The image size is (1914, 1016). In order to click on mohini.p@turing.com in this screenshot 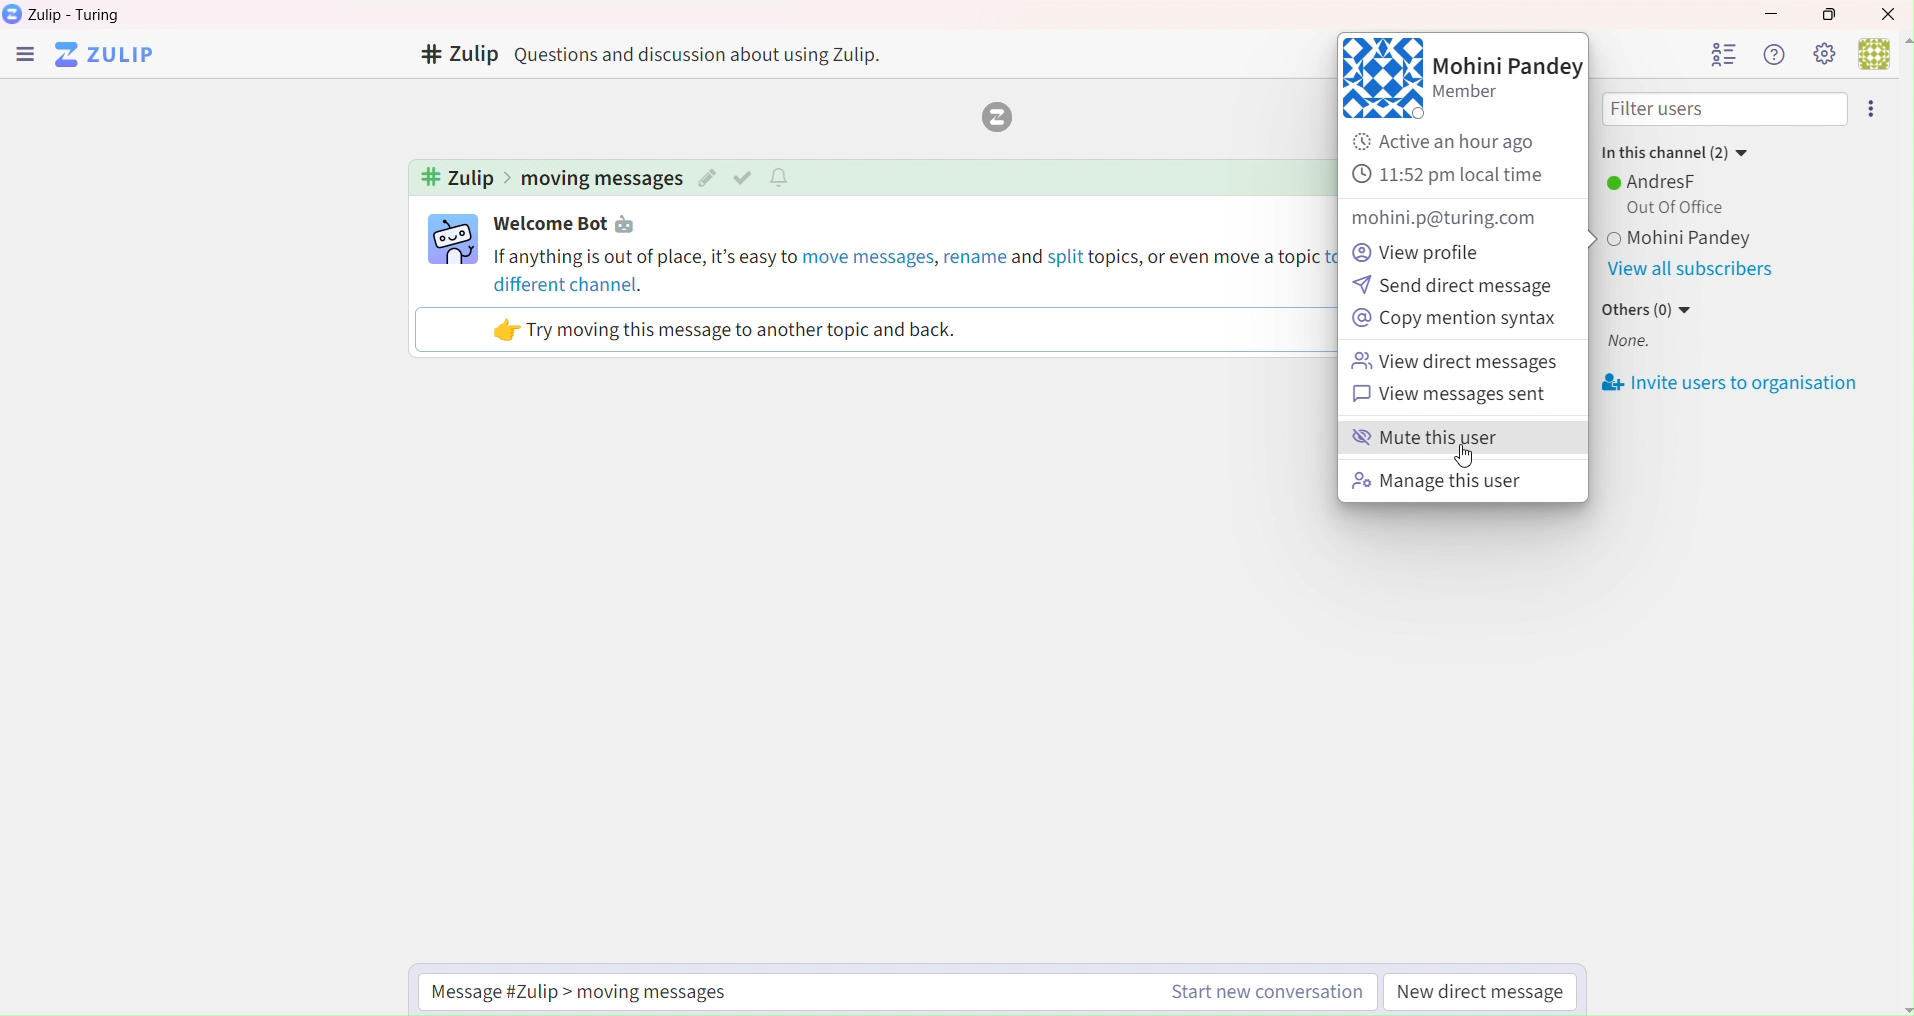, I will do `click(1441, 218)`.